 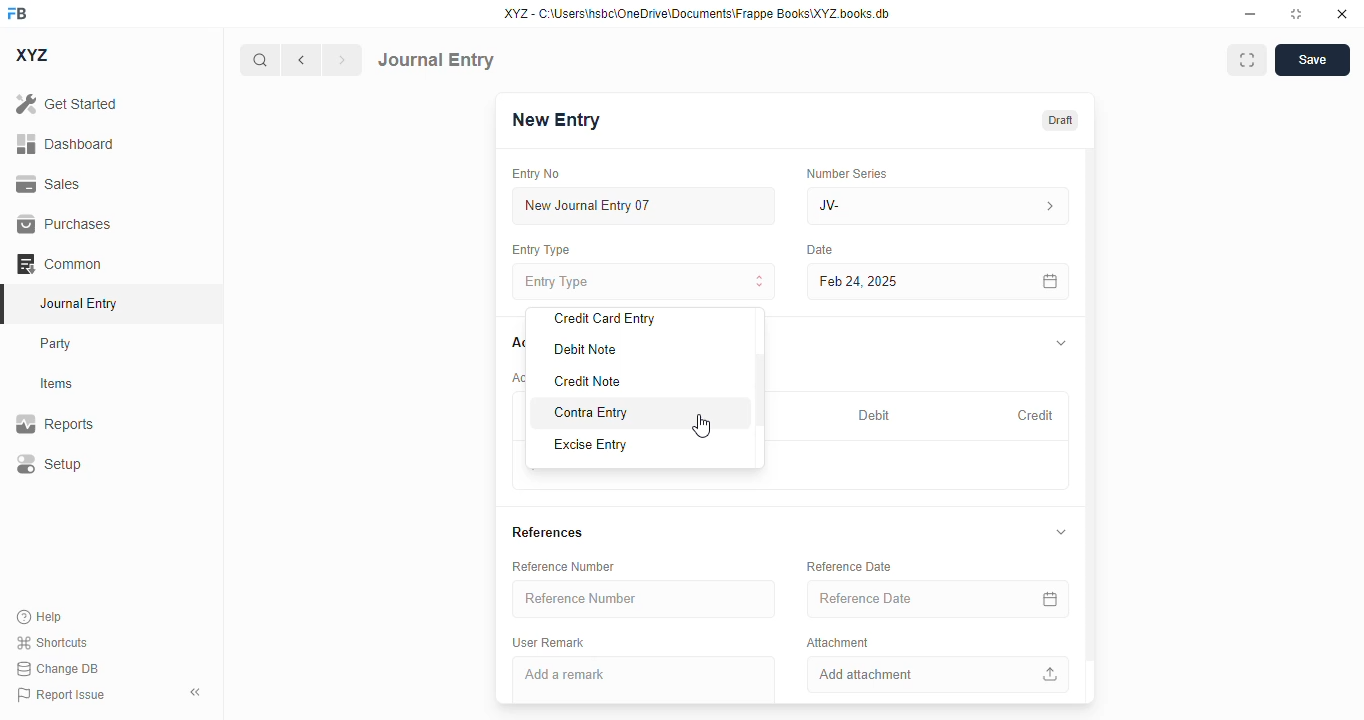 I want to click on vertical scroll bar, so click(x=1090, y=426).